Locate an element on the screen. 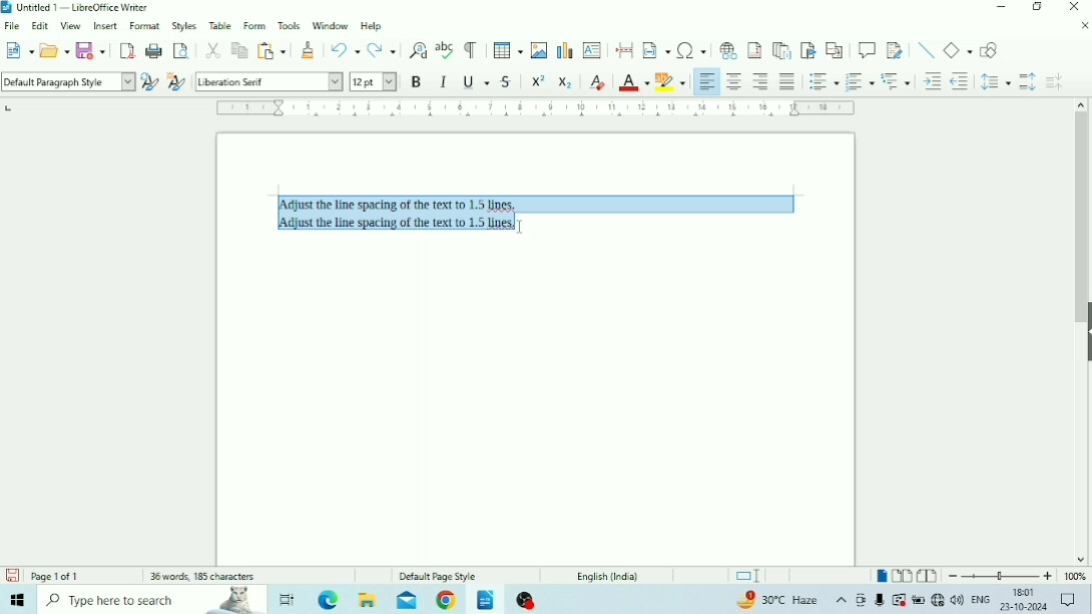 The image size is (1092, 614). Speakers is located at coordinates (957, 600).